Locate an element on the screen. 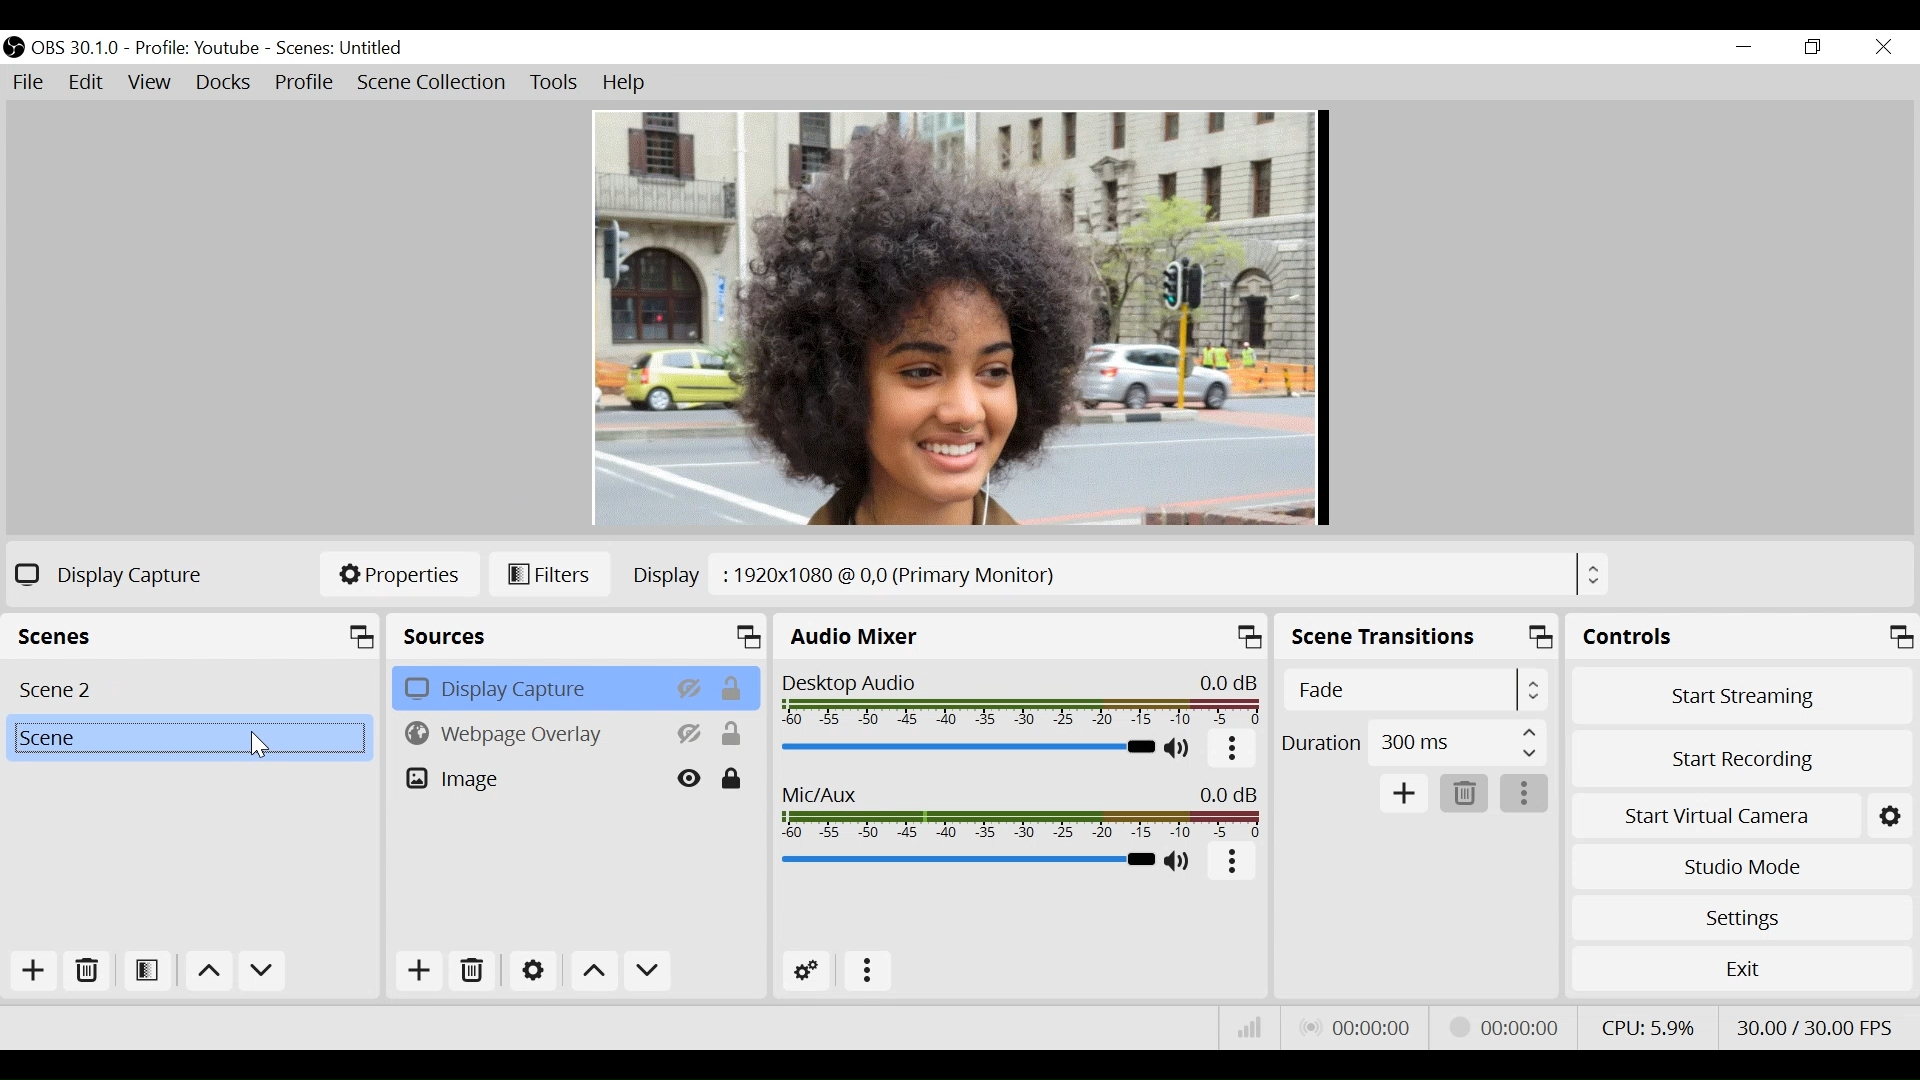  Scene Transition is located at coordinates (1417, 637).